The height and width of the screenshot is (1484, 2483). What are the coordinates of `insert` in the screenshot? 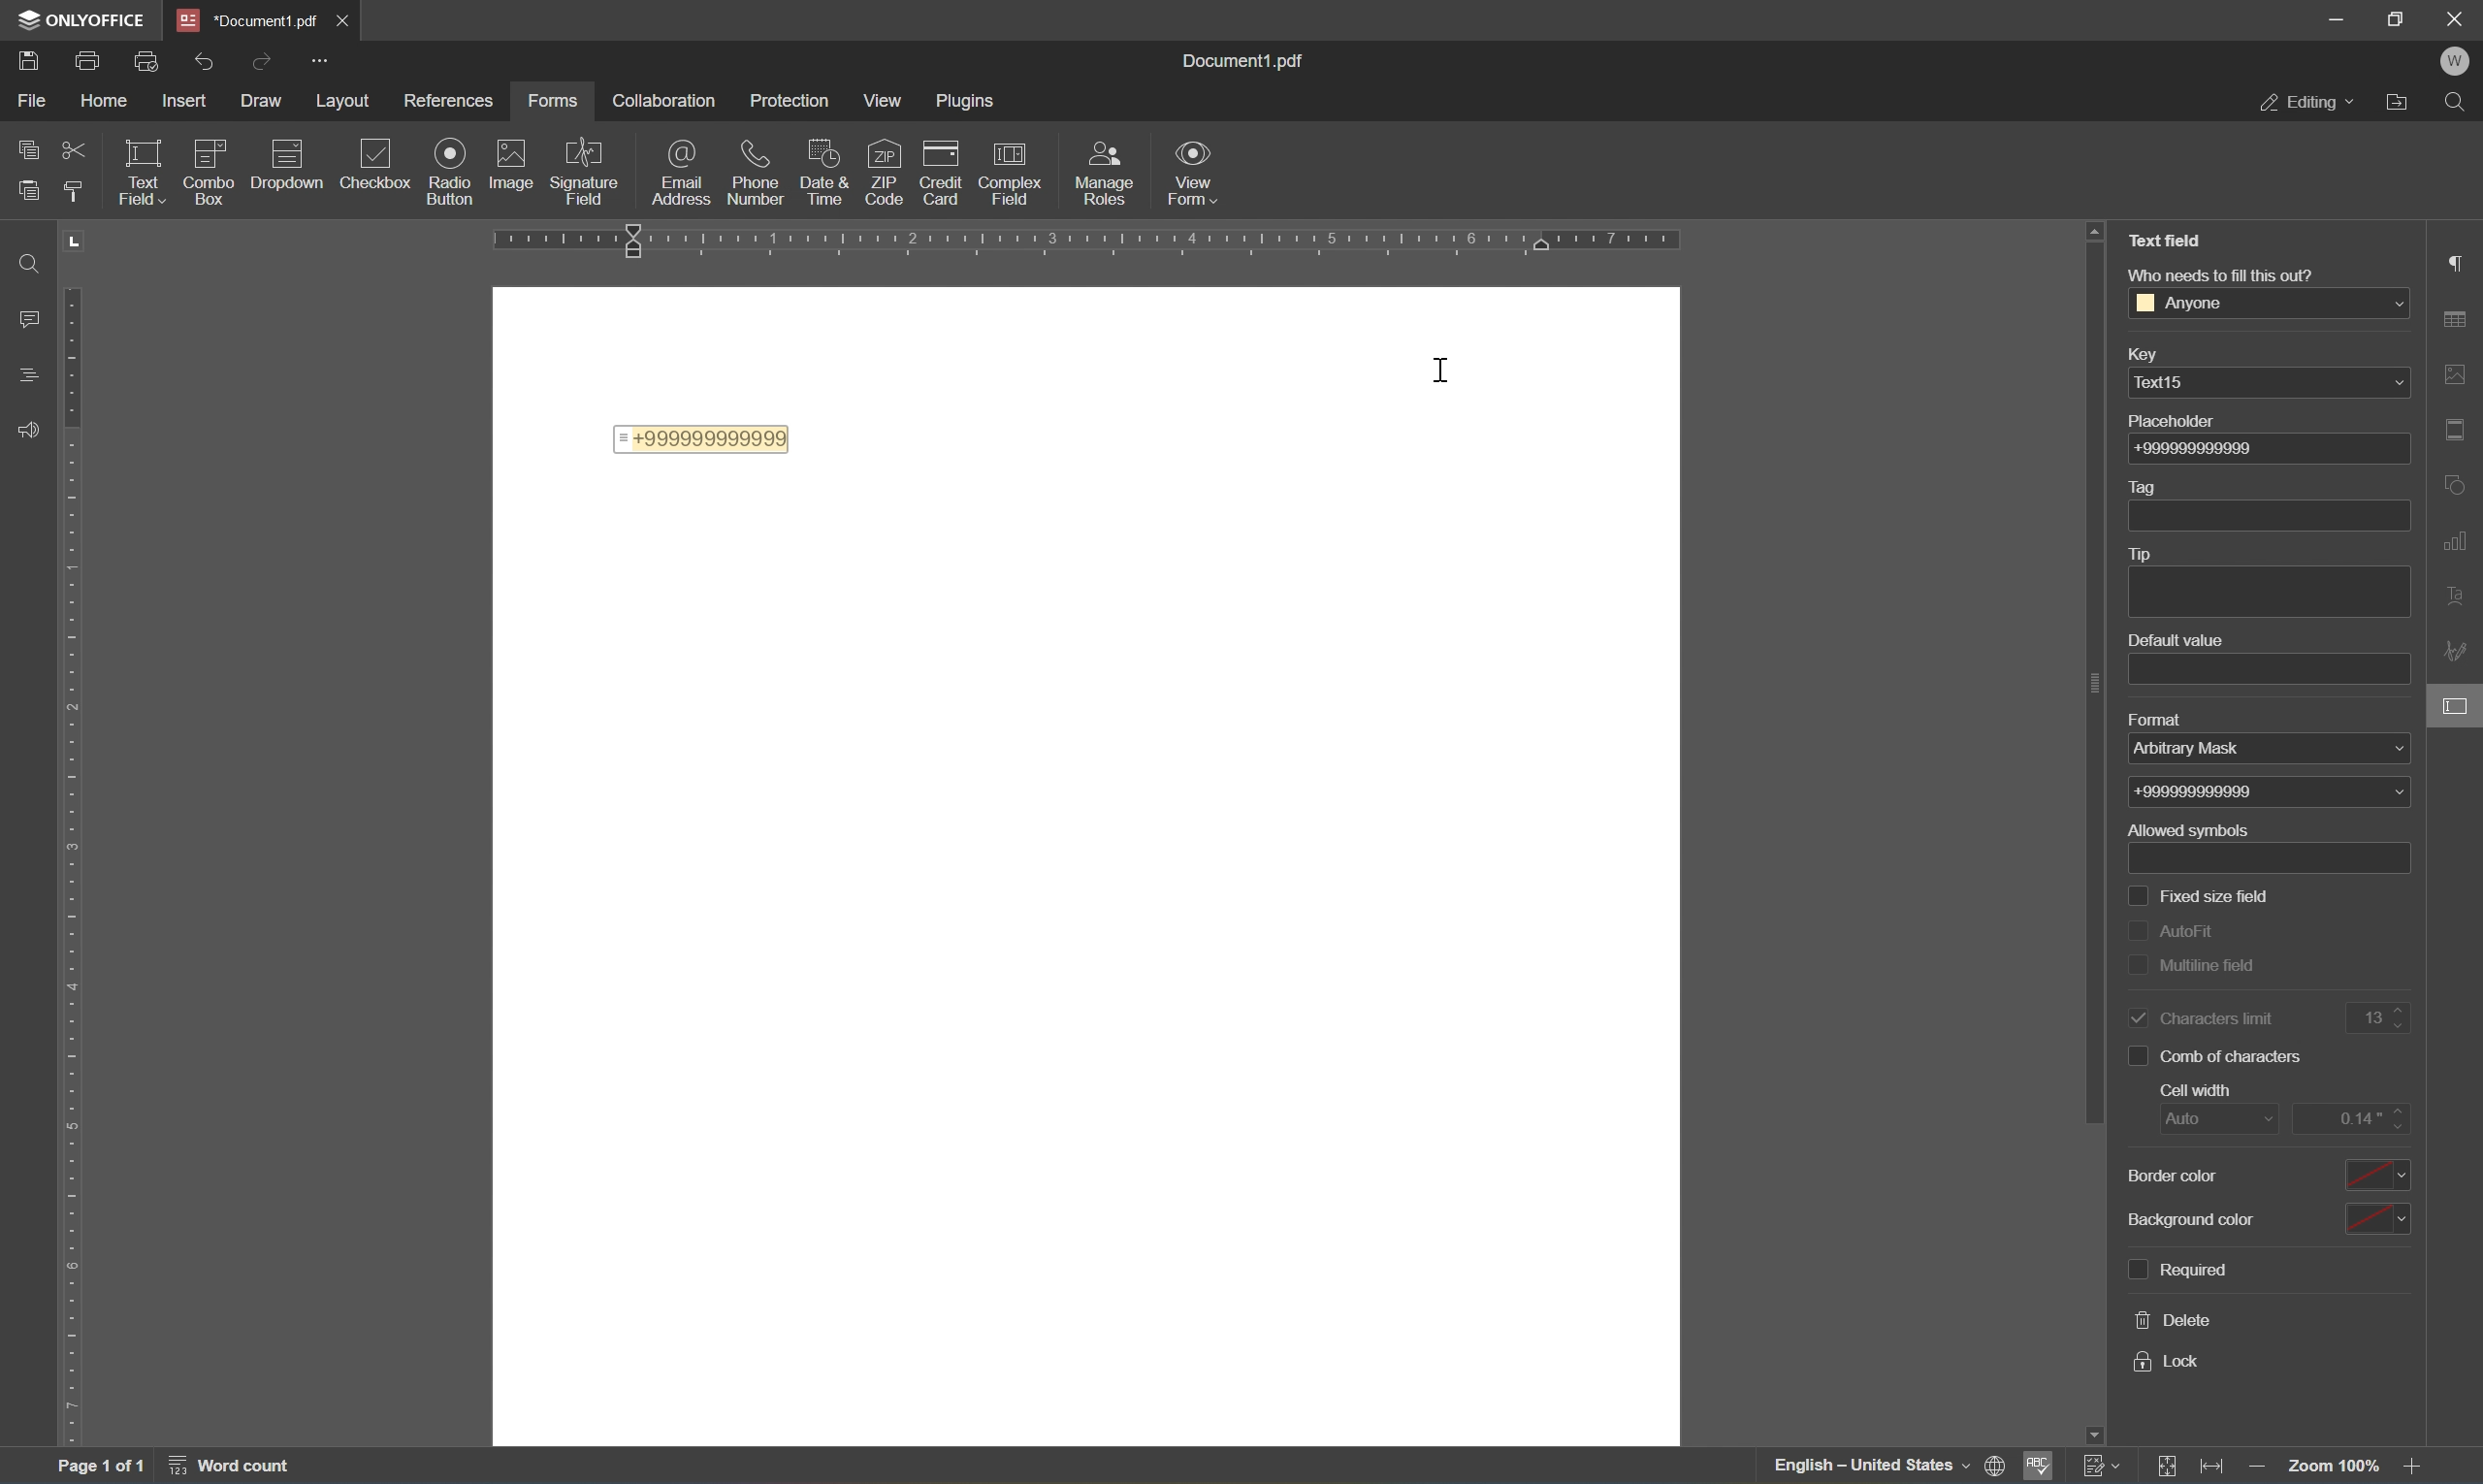 It's located at (182, 100).